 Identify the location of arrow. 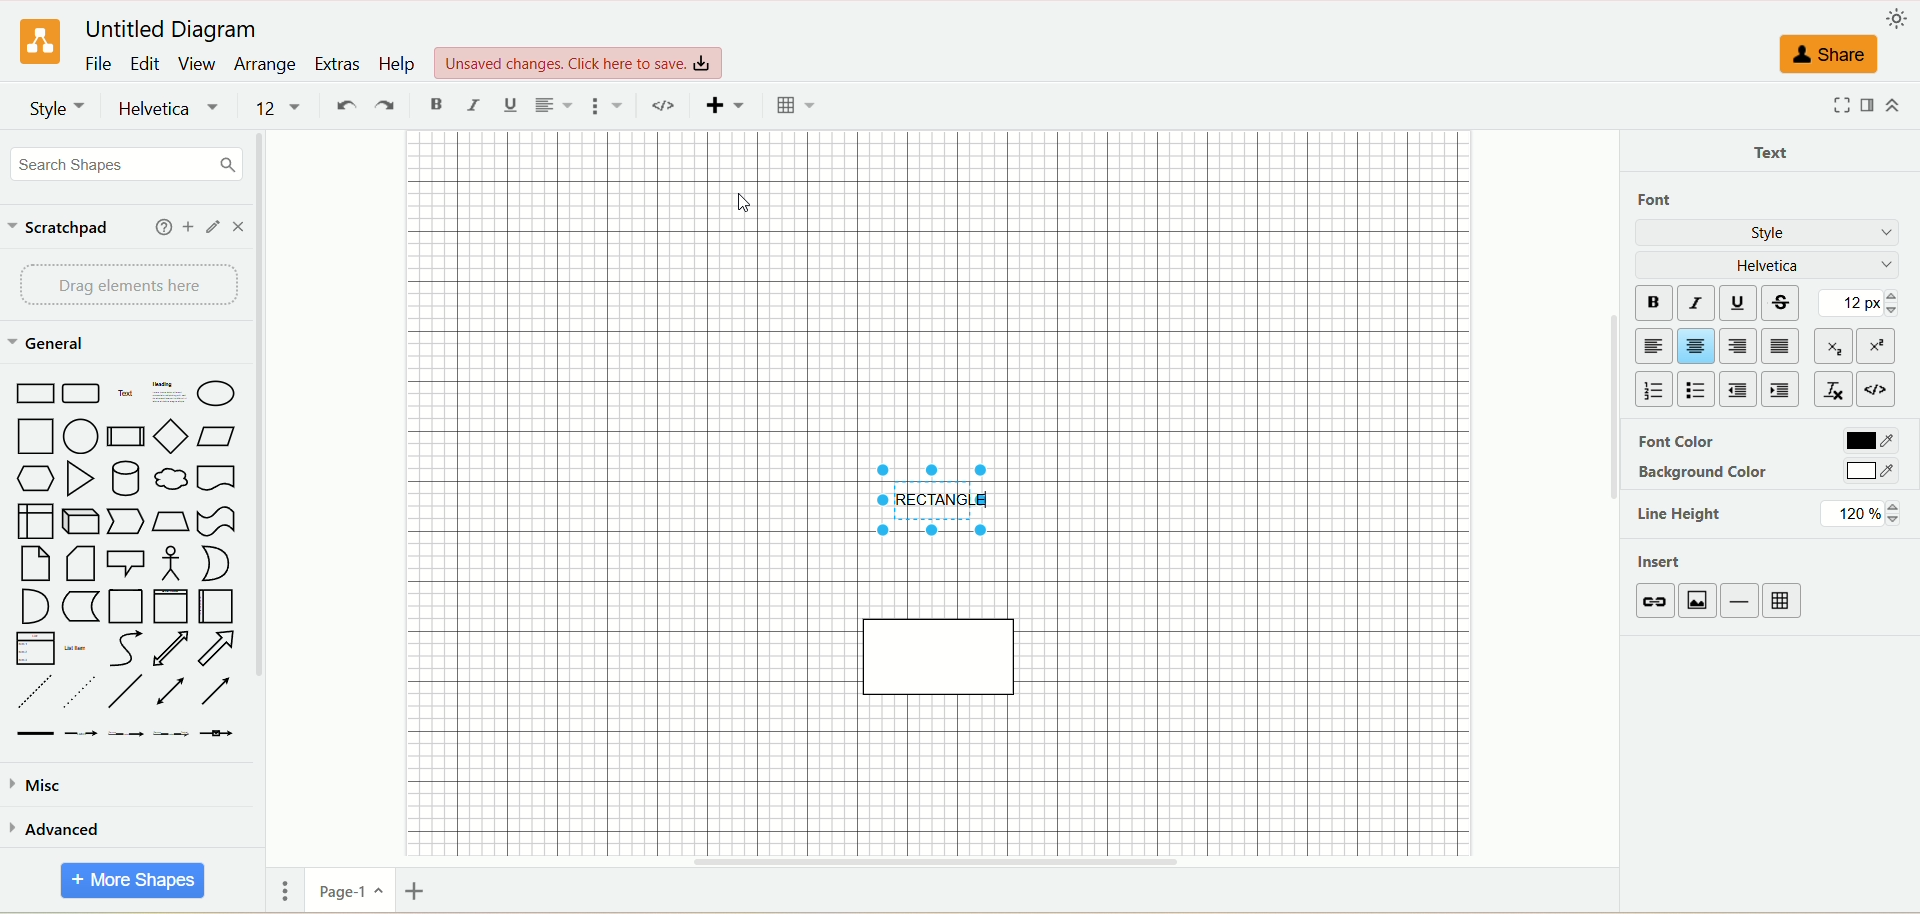
(218, 649).